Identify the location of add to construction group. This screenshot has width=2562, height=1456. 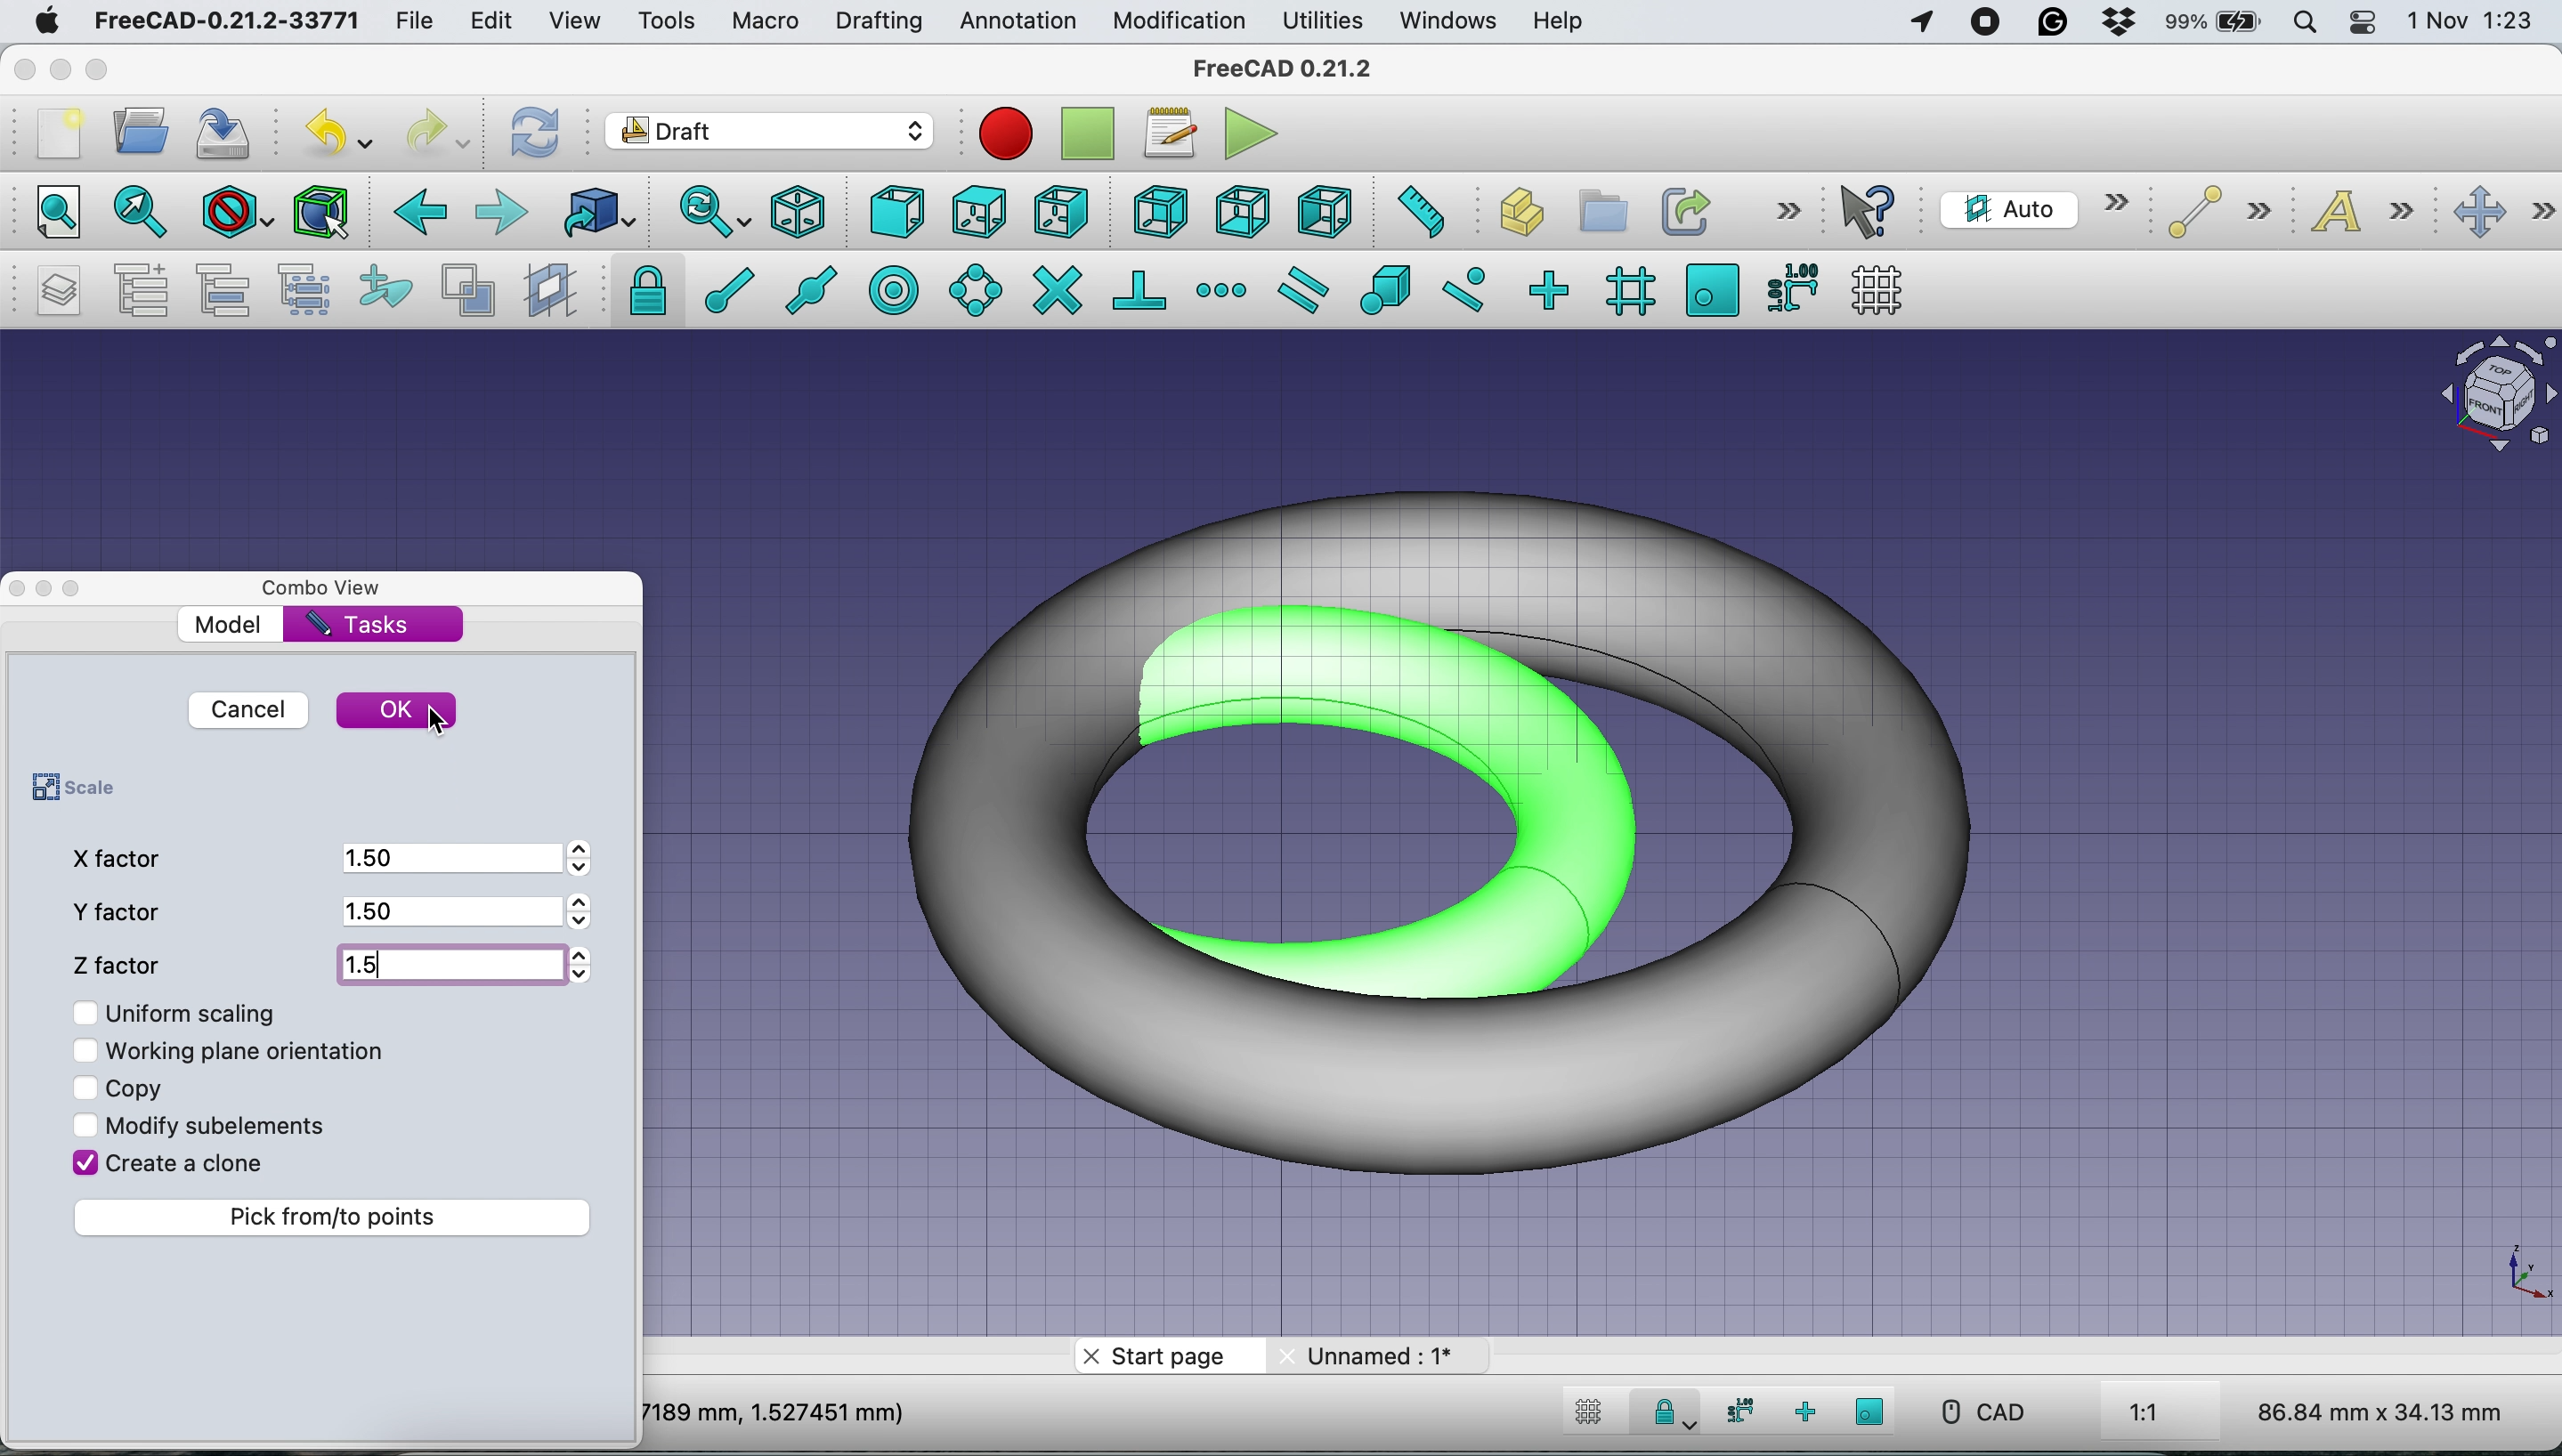
(378, 290).